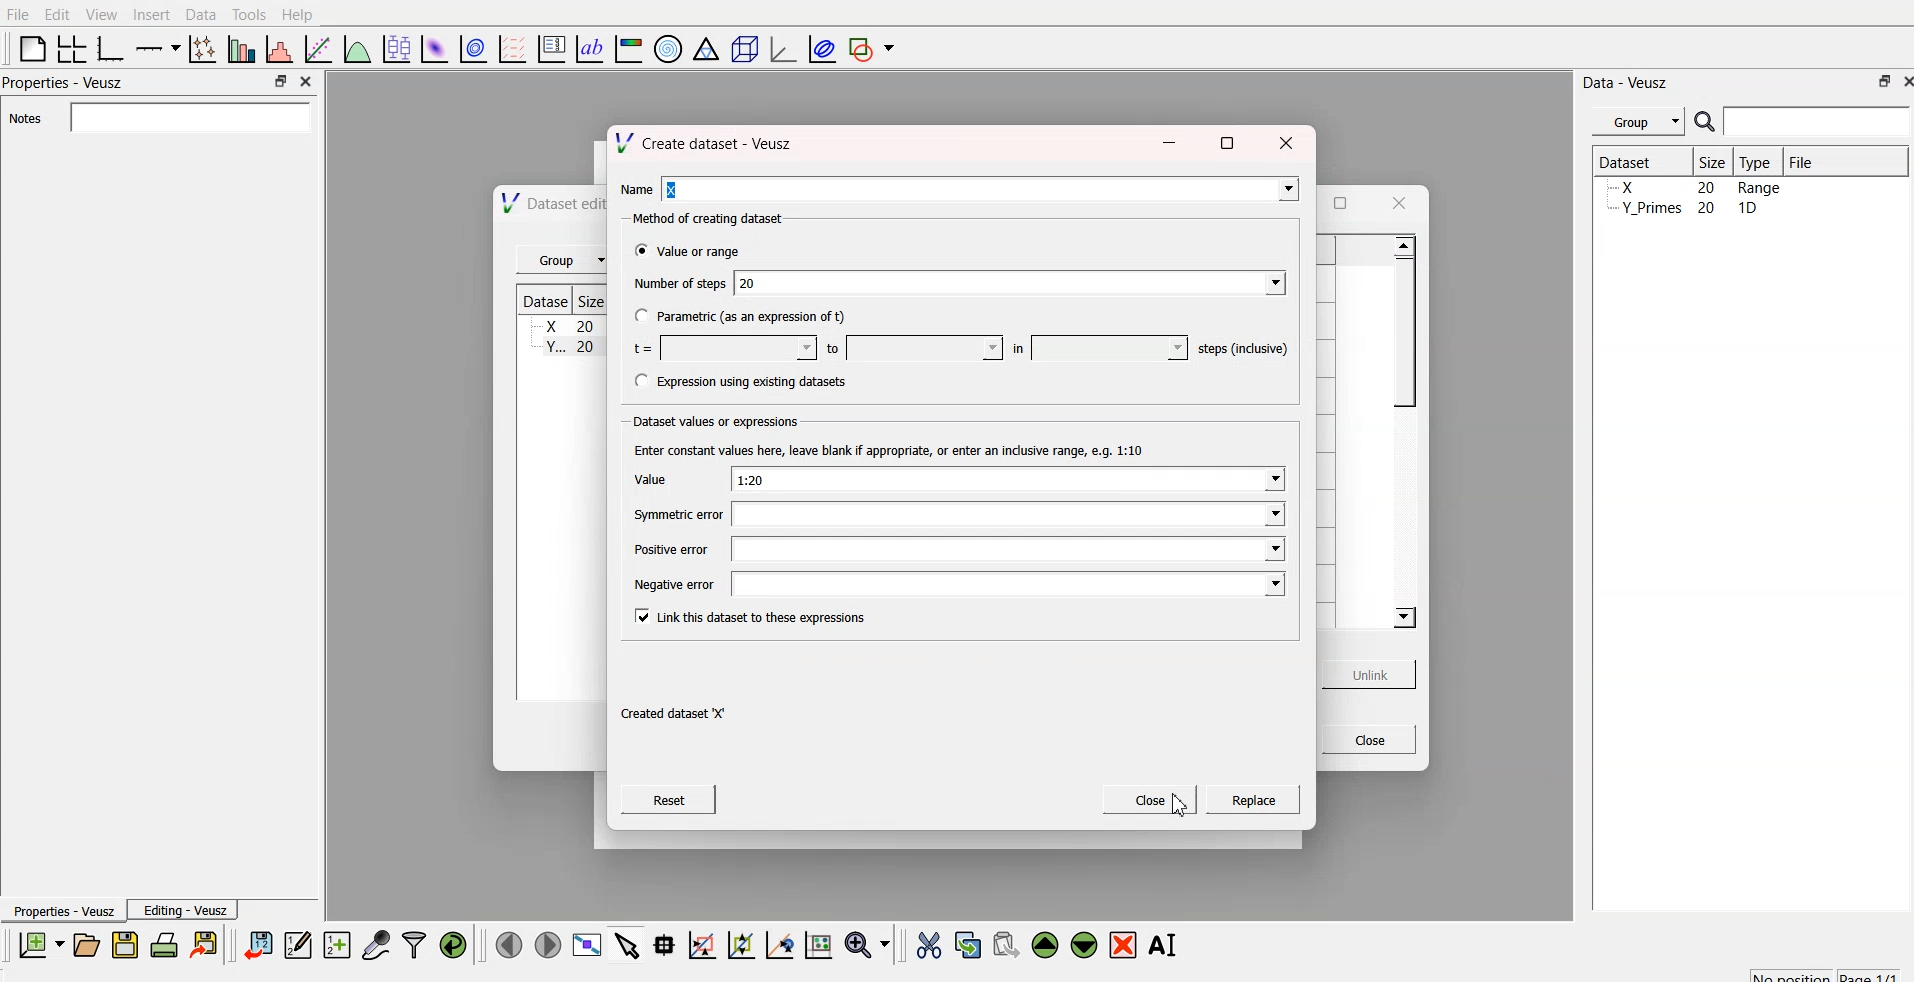 The image size is (1914, 982). What do you see at coordinates (552, 46) in the screenshot?
I see `plot key` at bounding box center [552, 46].